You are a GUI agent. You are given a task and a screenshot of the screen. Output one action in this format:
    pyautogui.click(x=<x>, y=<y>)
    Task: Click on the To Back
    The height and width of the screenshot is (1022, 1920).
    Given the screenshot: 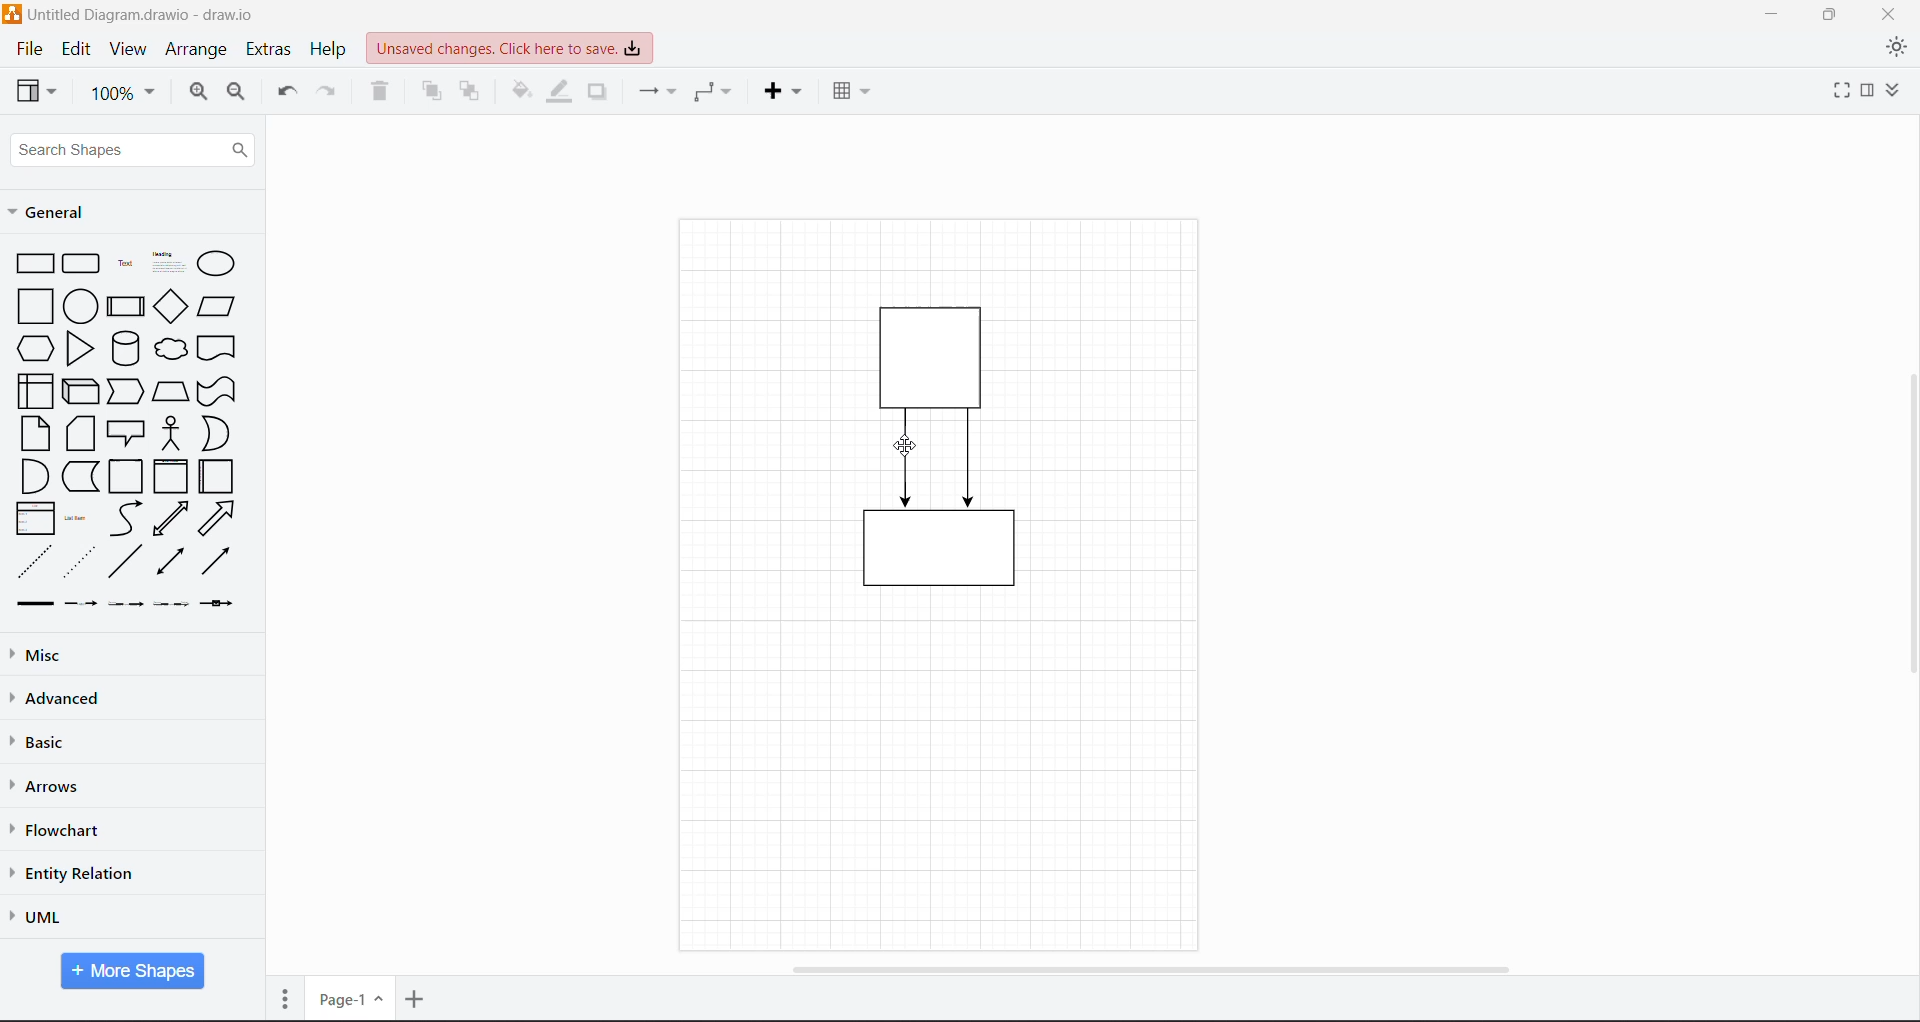 What is the action you would take?
    pyautogui.click(x=475, y=93)
    